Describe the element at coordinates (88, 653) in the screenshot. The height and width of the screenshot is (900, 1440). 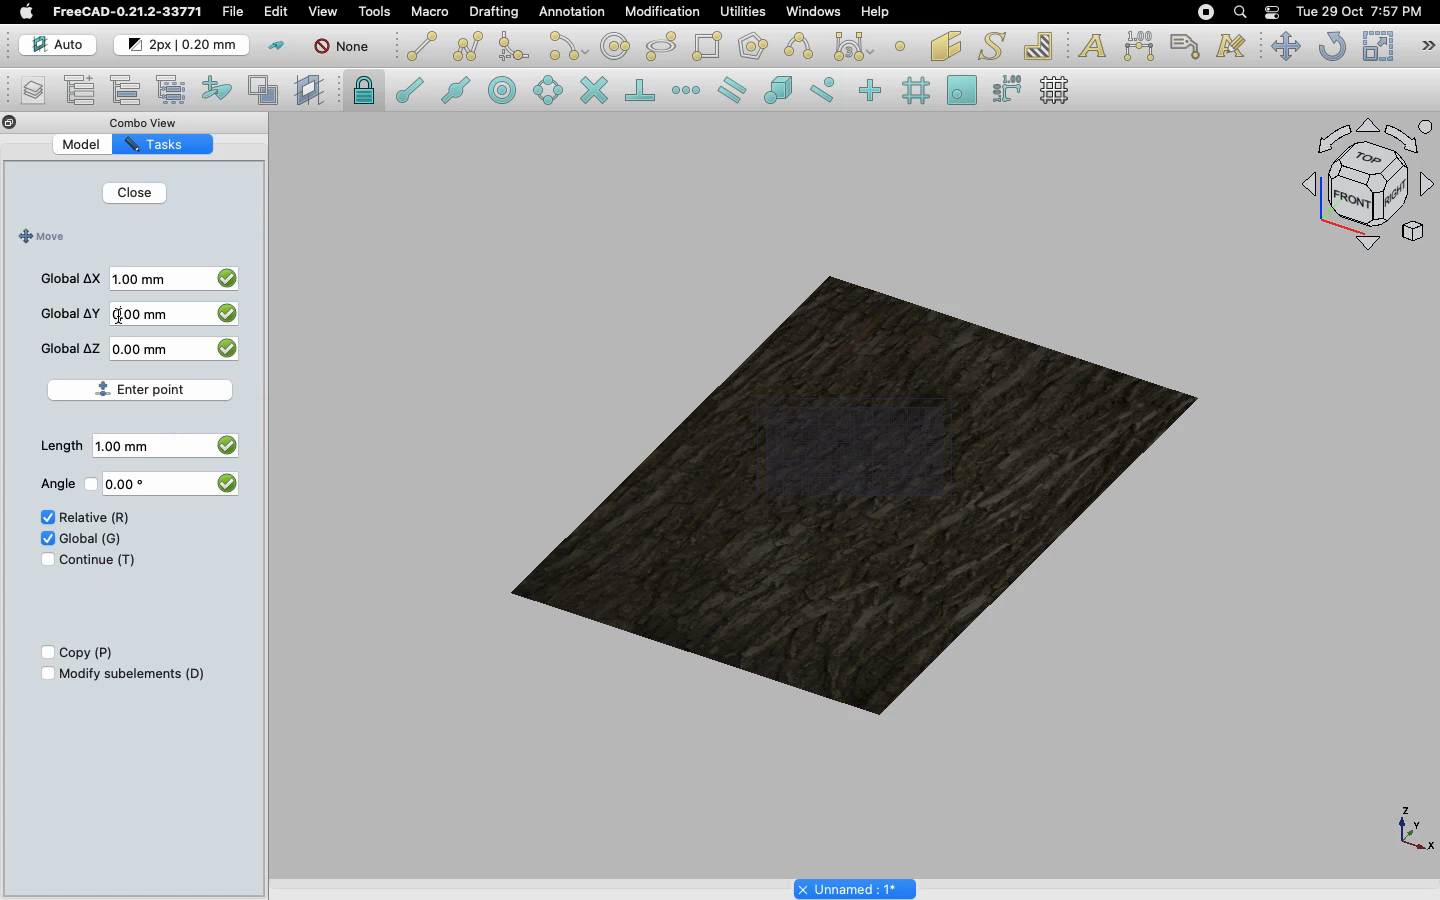
I see `Copy` at that location.